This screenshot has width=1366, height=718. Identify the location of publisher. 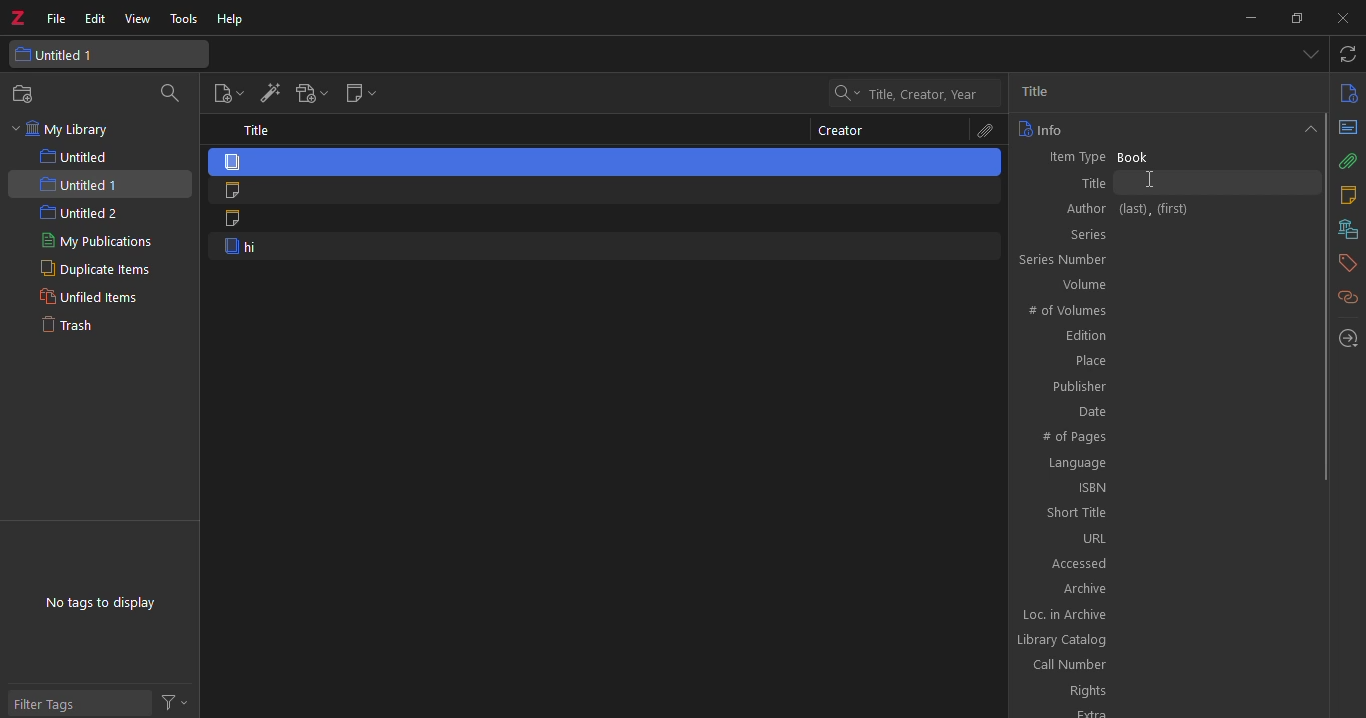
(1162, 387).